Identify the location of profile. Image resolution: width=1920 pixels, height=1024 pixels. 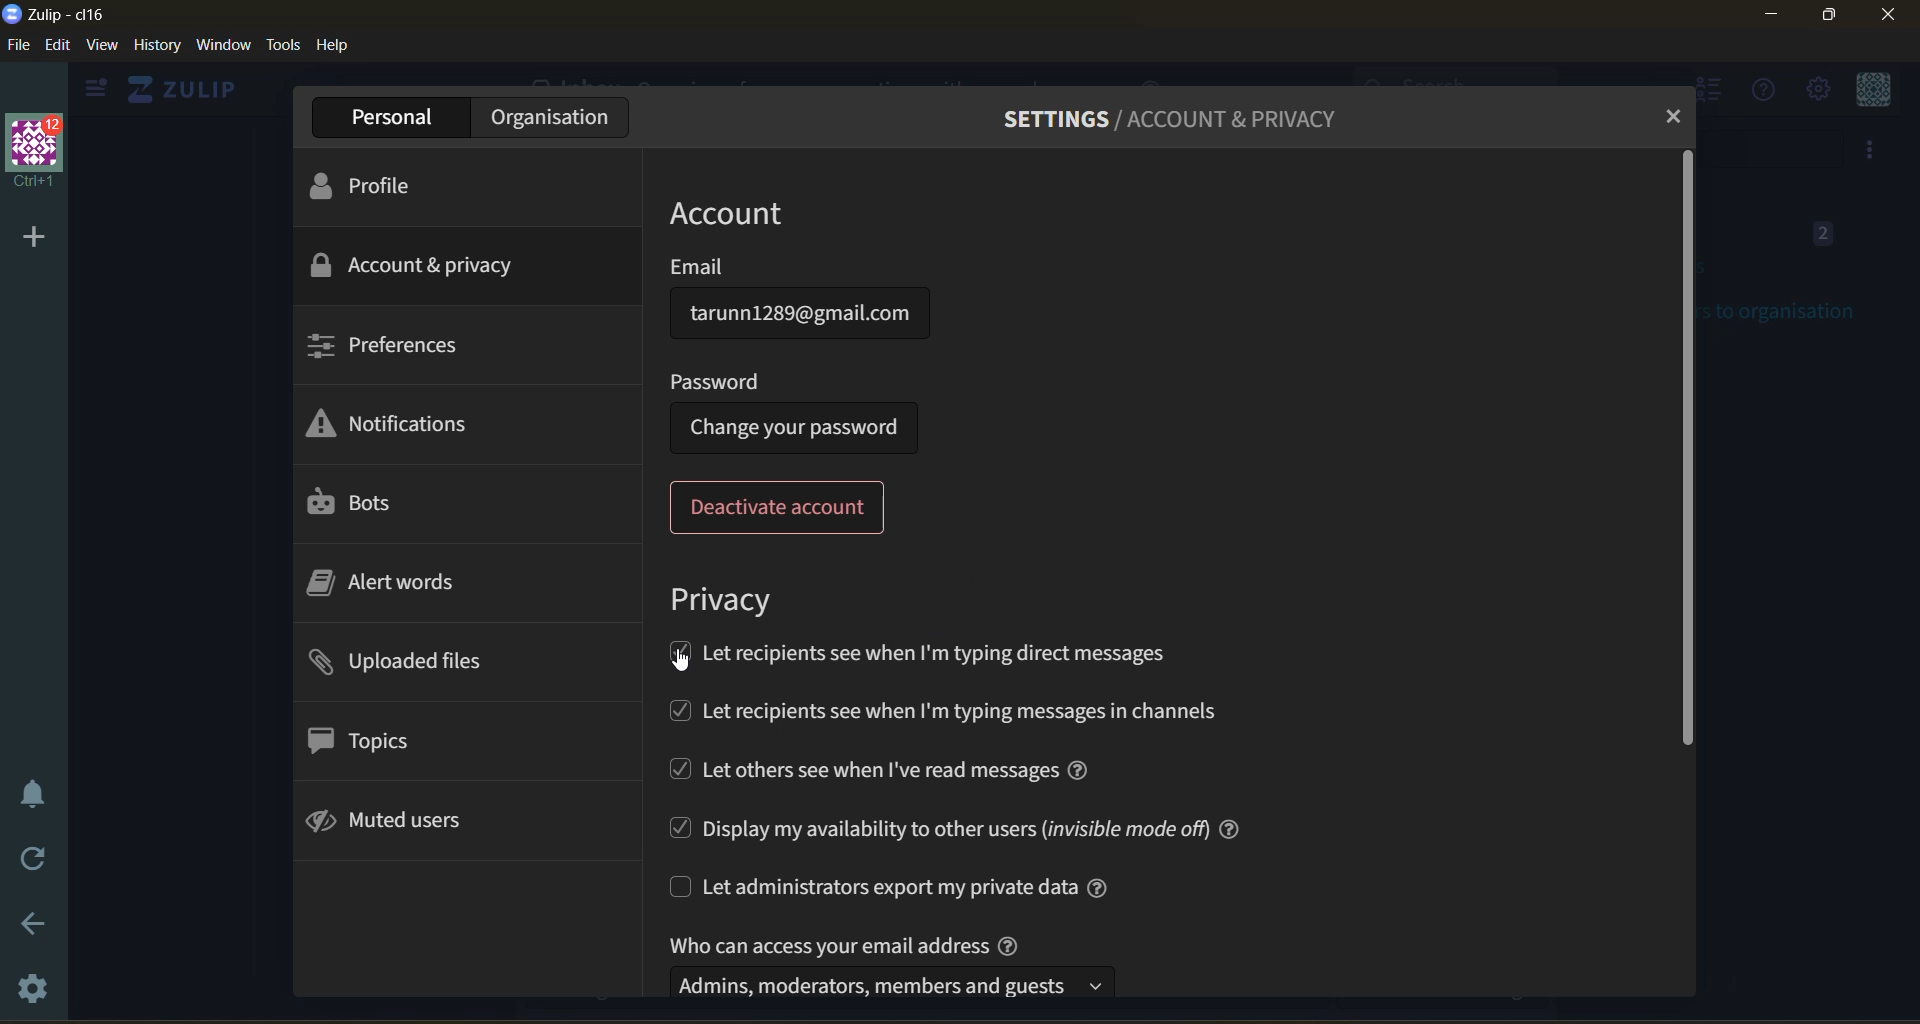
(371, 184).